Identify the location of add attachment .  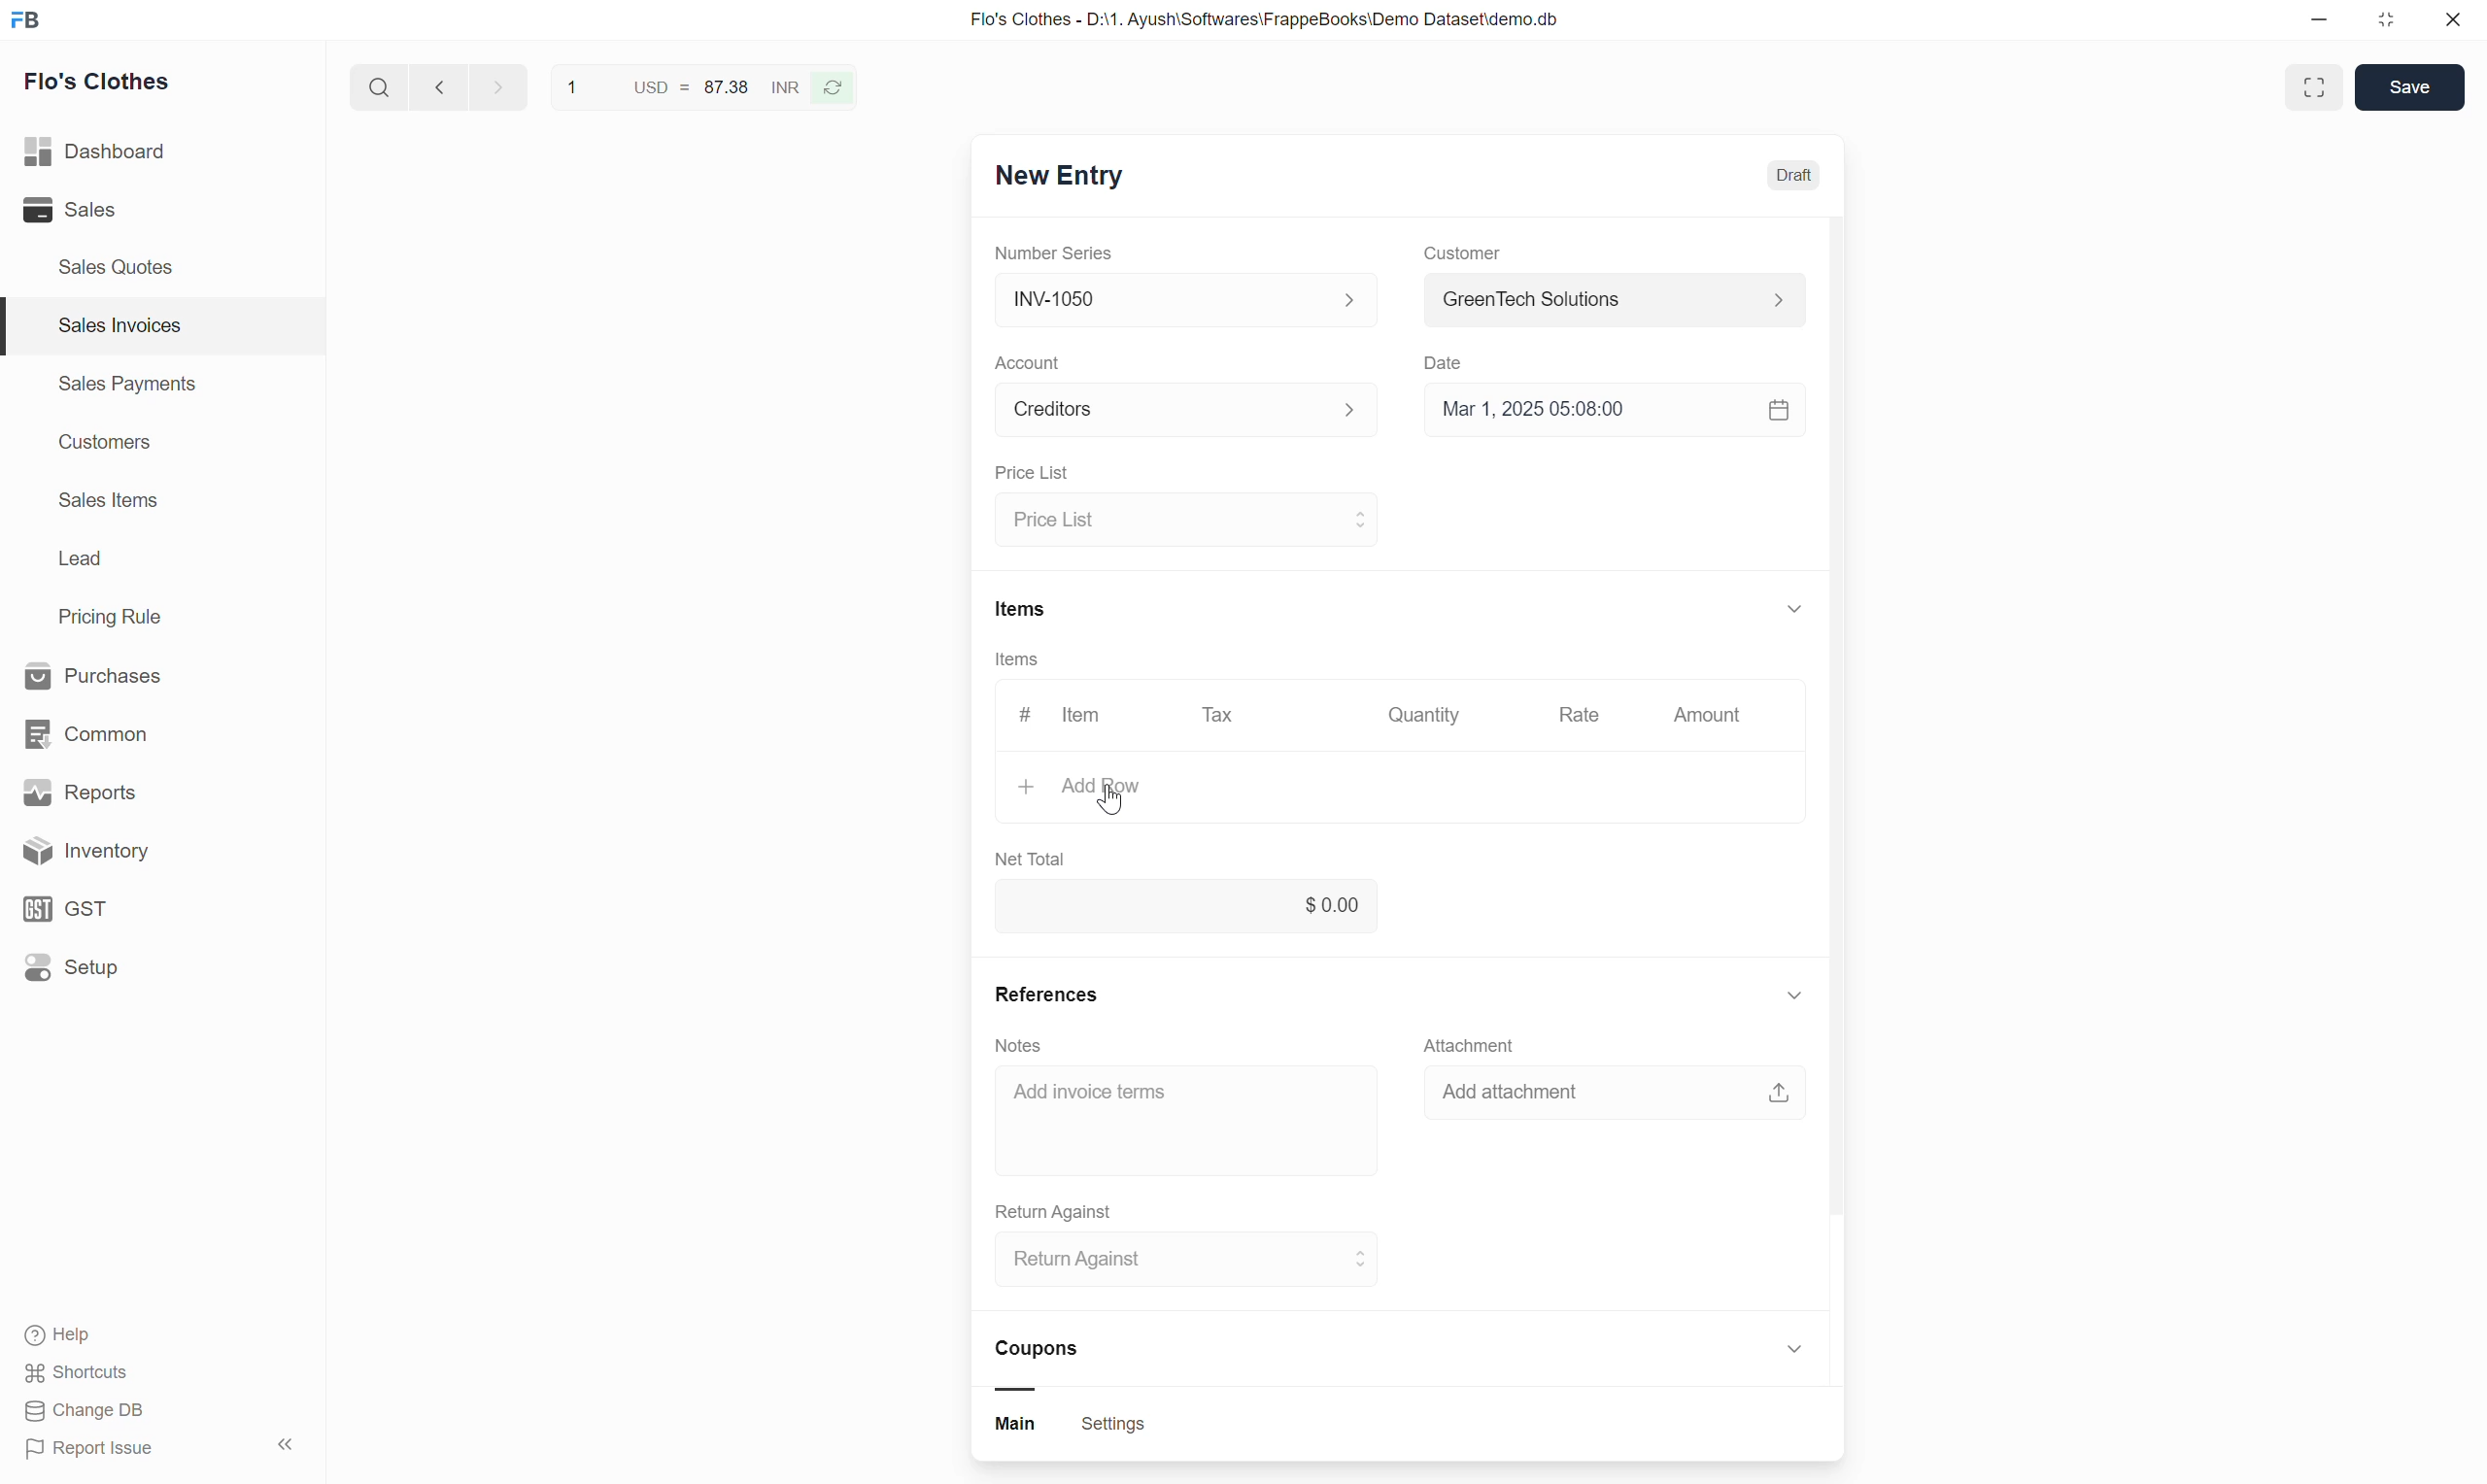
(1617, 1100).